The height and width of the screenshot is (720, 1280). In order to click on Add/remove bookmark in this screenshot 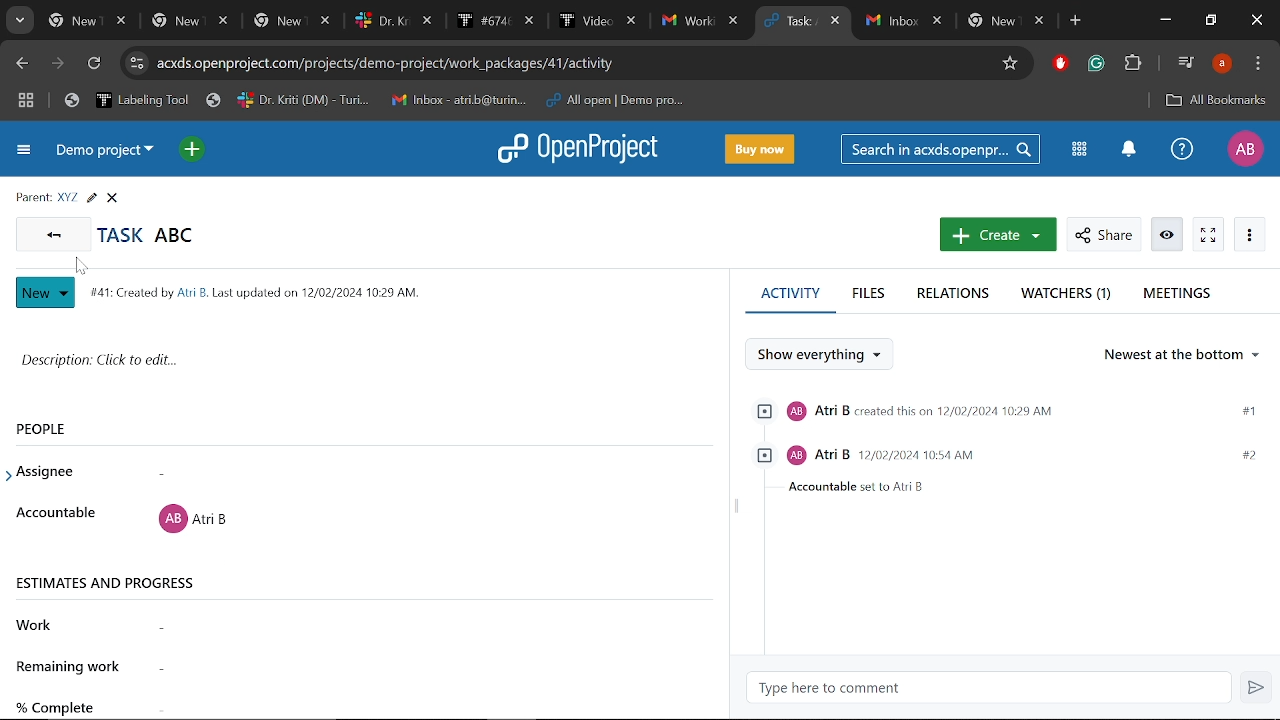, I will do `click(1010, 64)`.